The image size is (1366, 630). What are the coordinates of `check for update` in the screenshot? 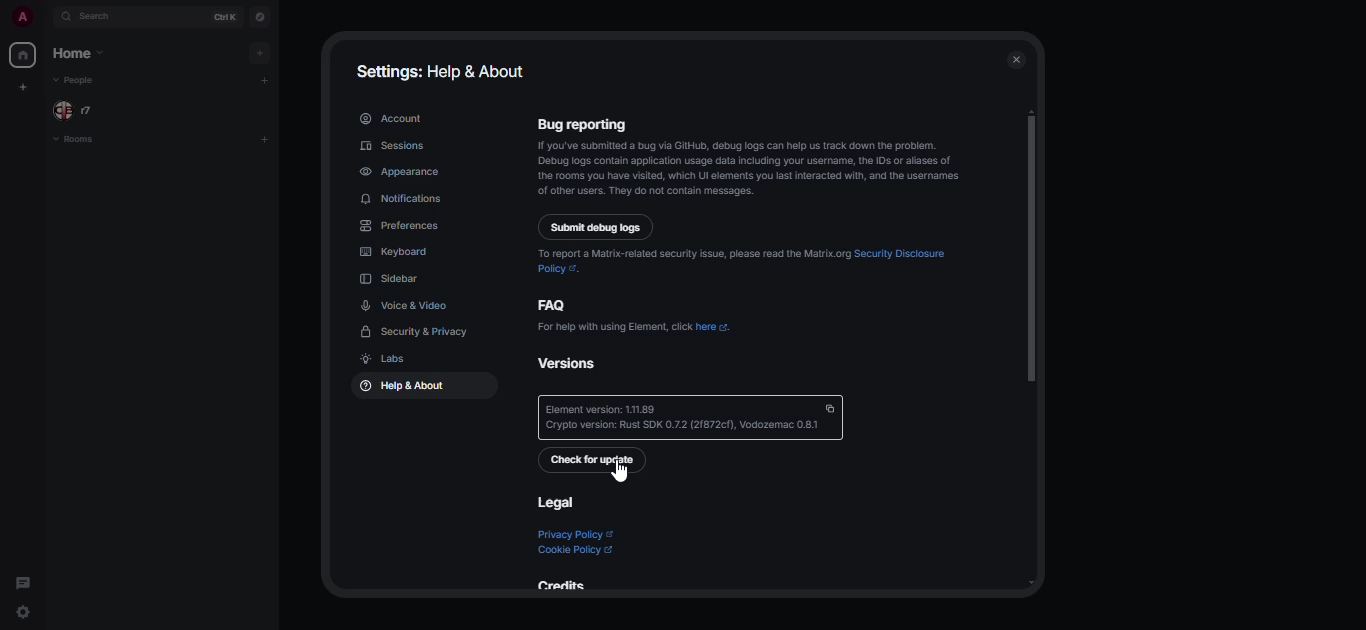 It's located at (593, 460).